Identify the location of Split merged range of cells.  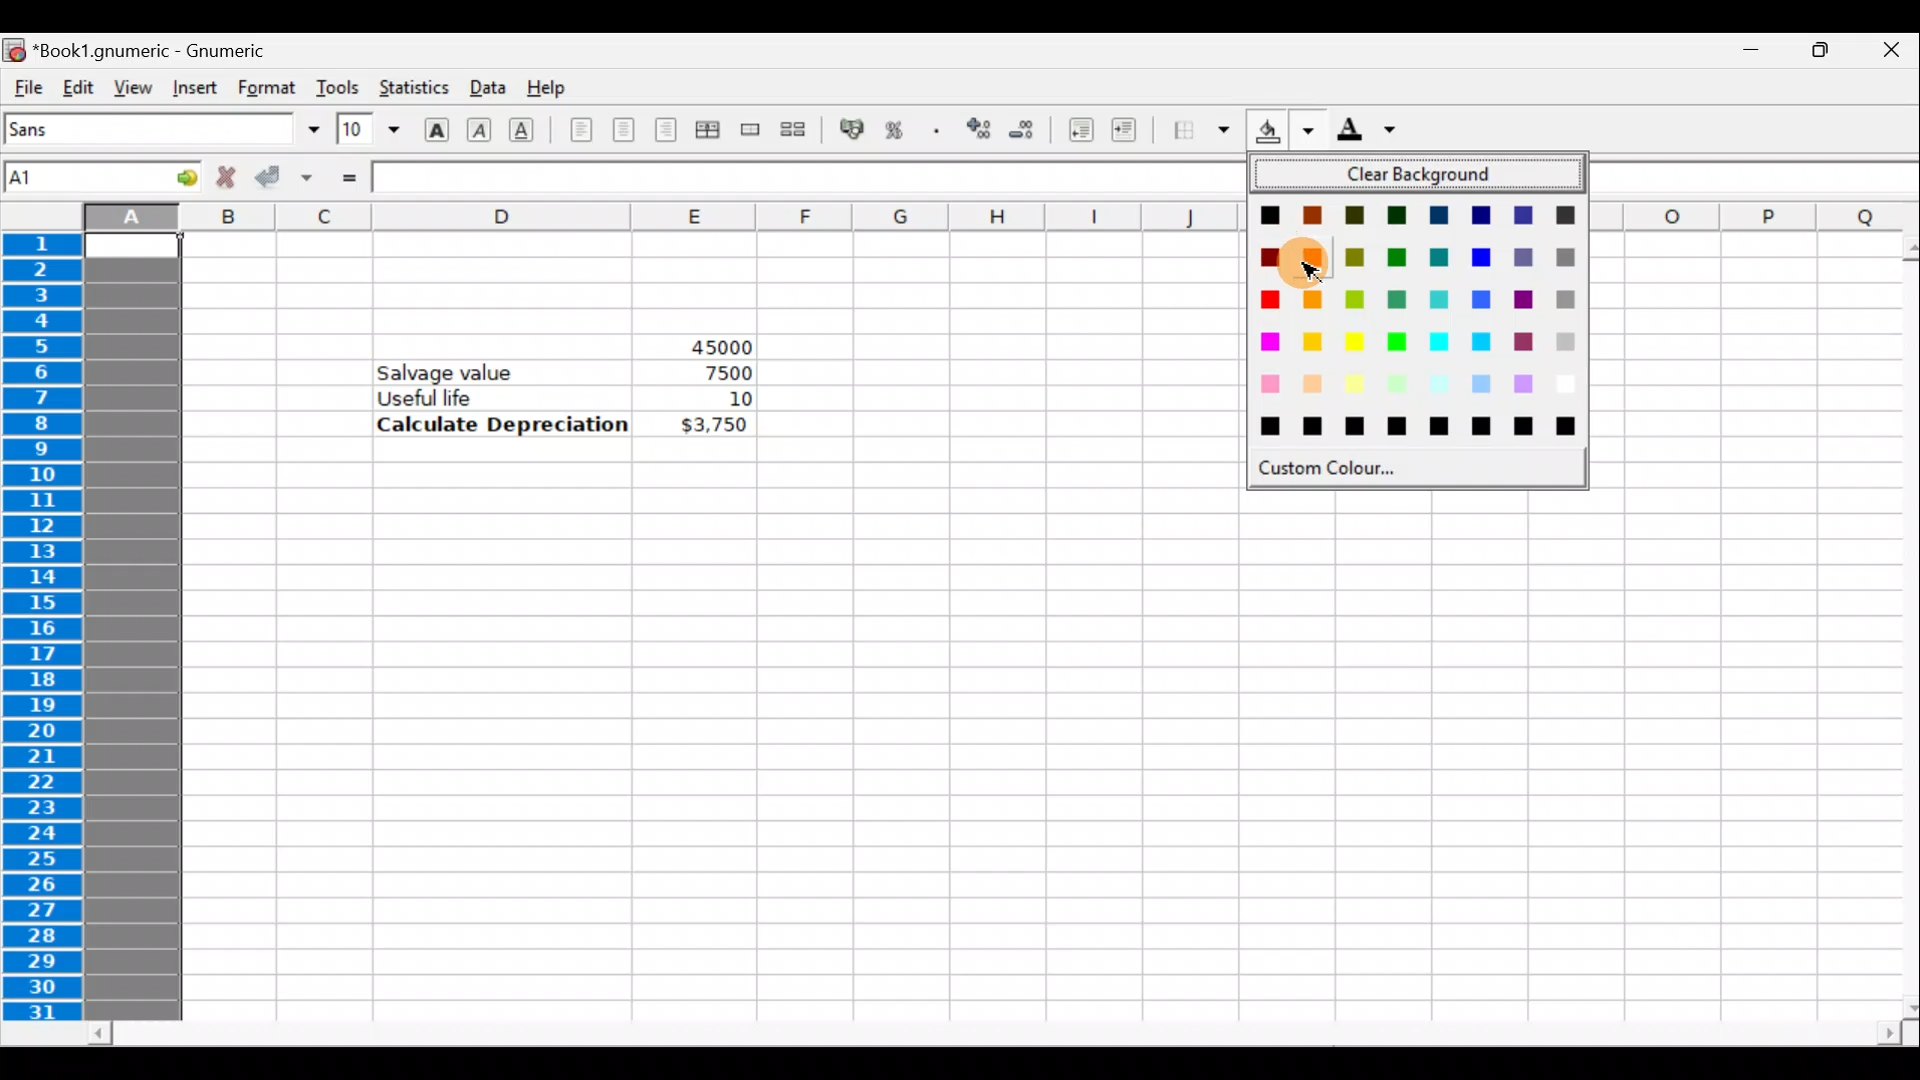
(794, 128).